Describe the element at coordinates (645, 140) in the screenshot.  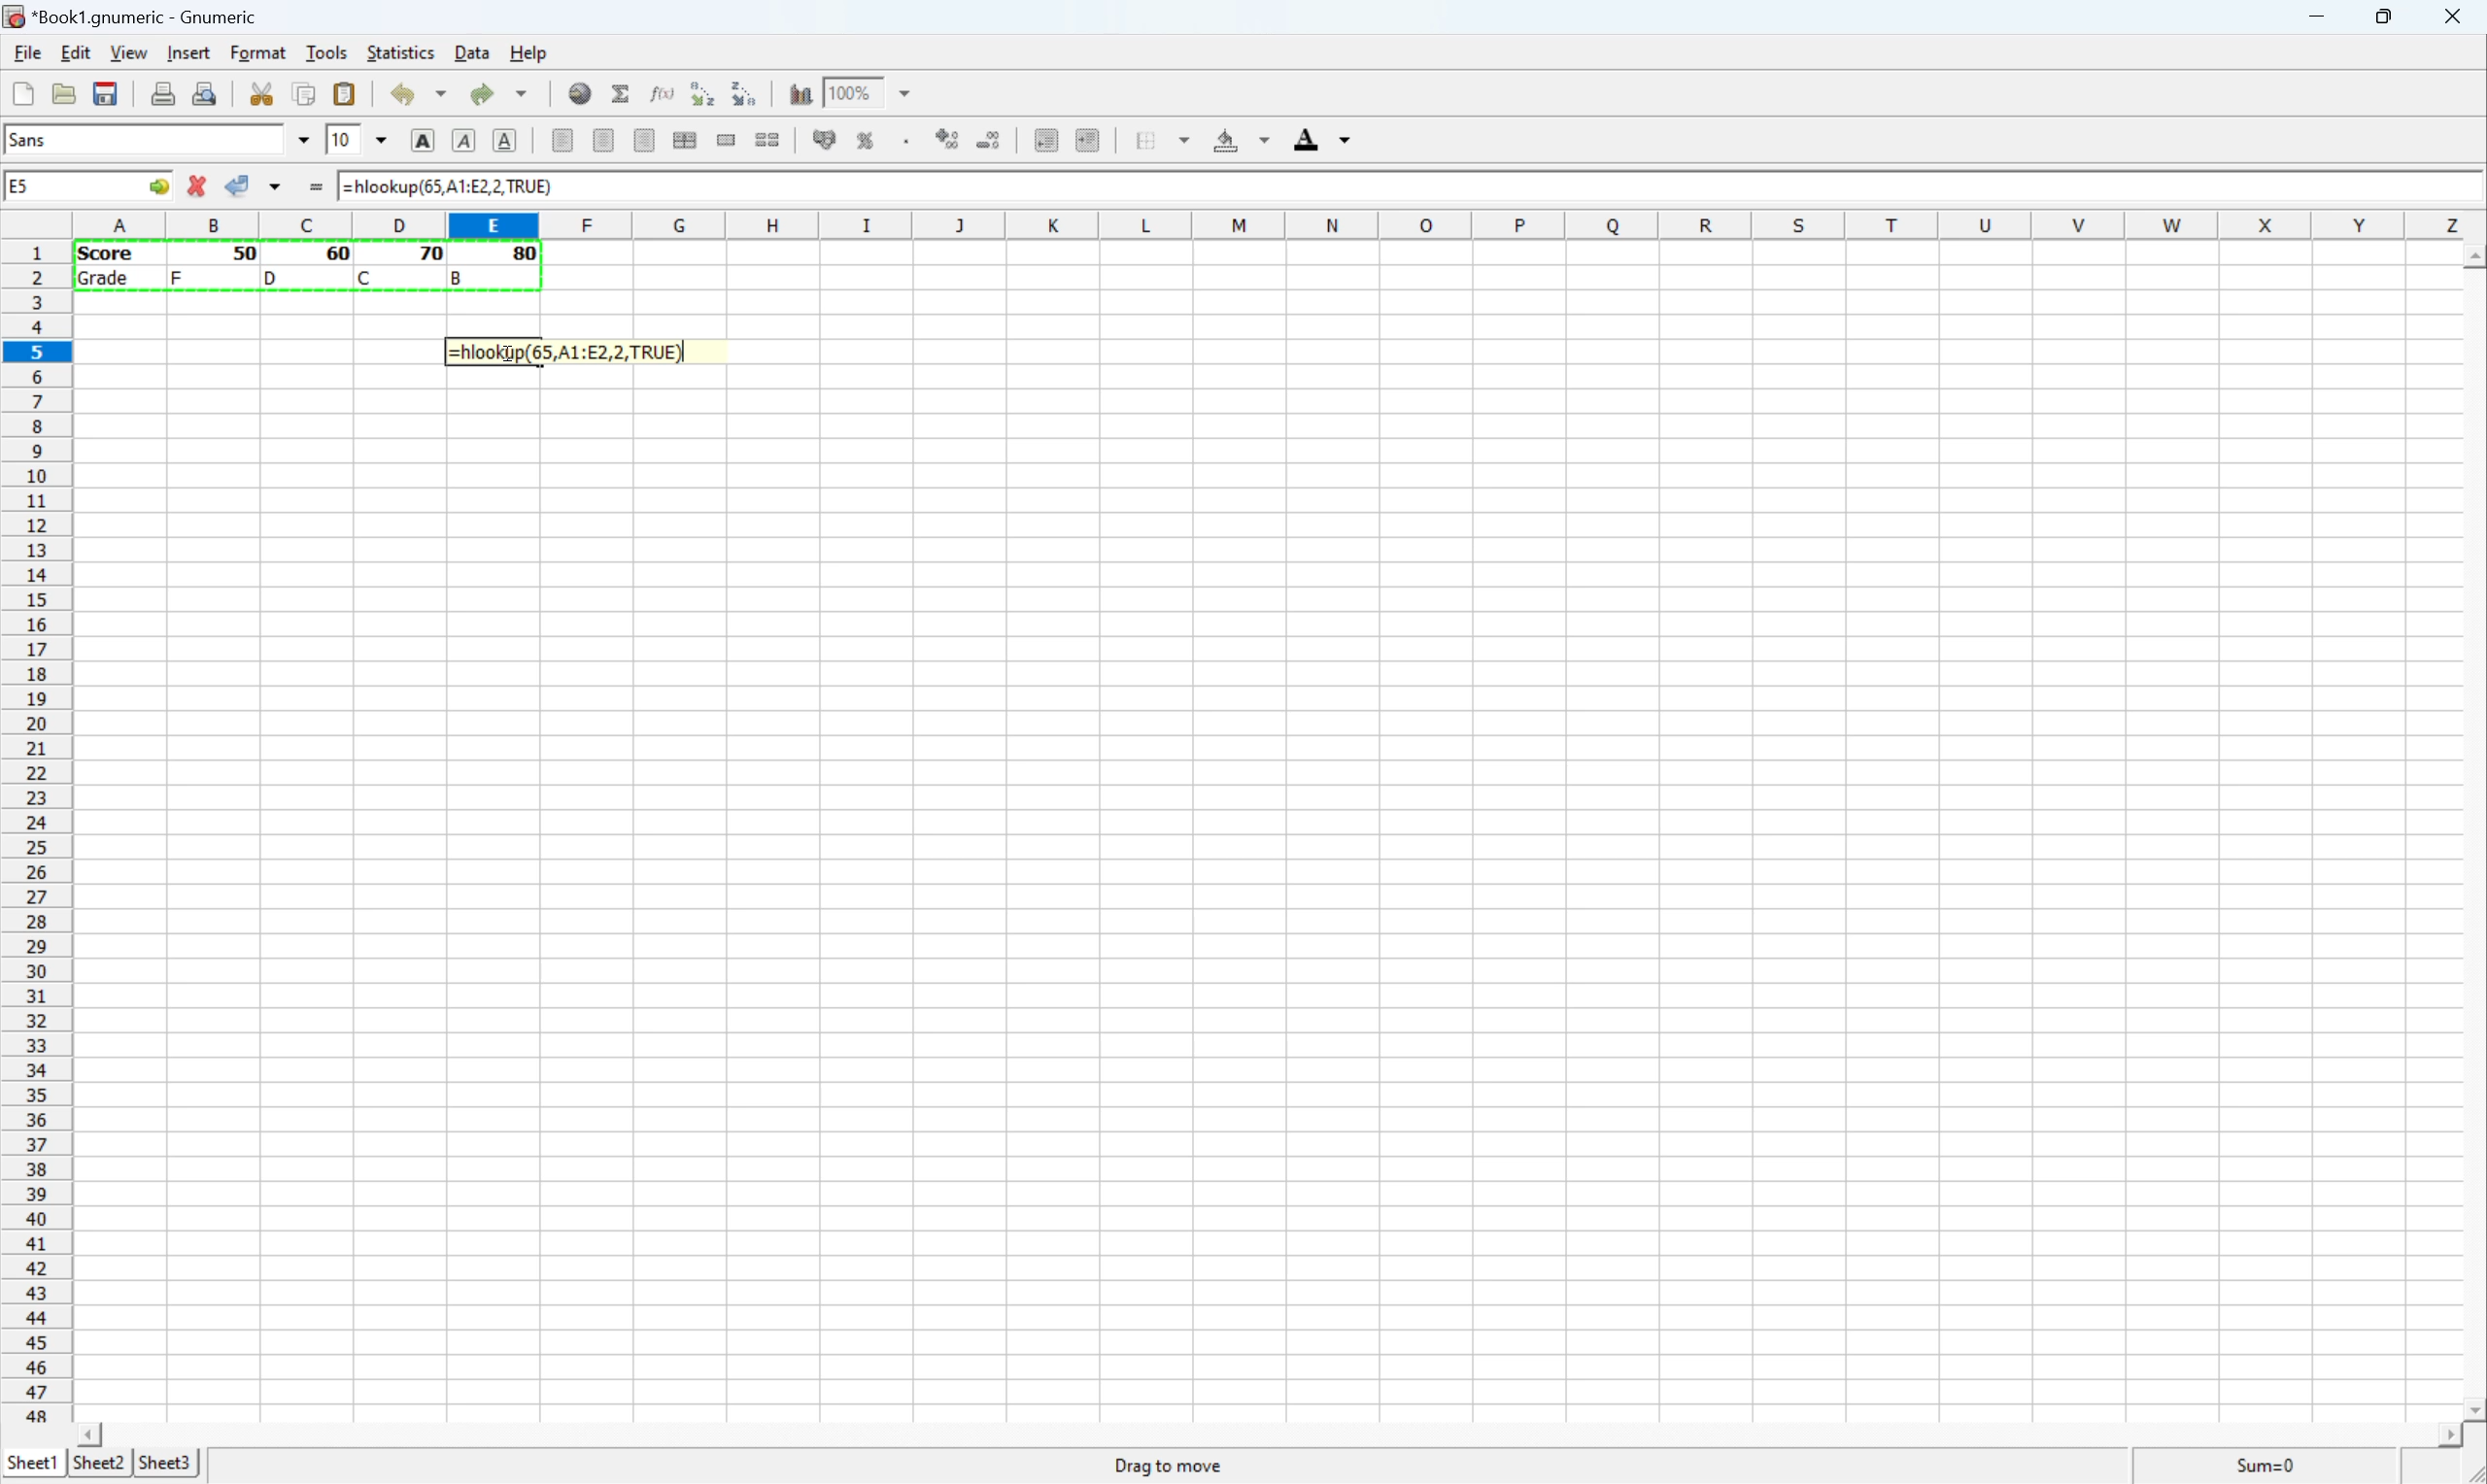
I see `Align Right` at that location.